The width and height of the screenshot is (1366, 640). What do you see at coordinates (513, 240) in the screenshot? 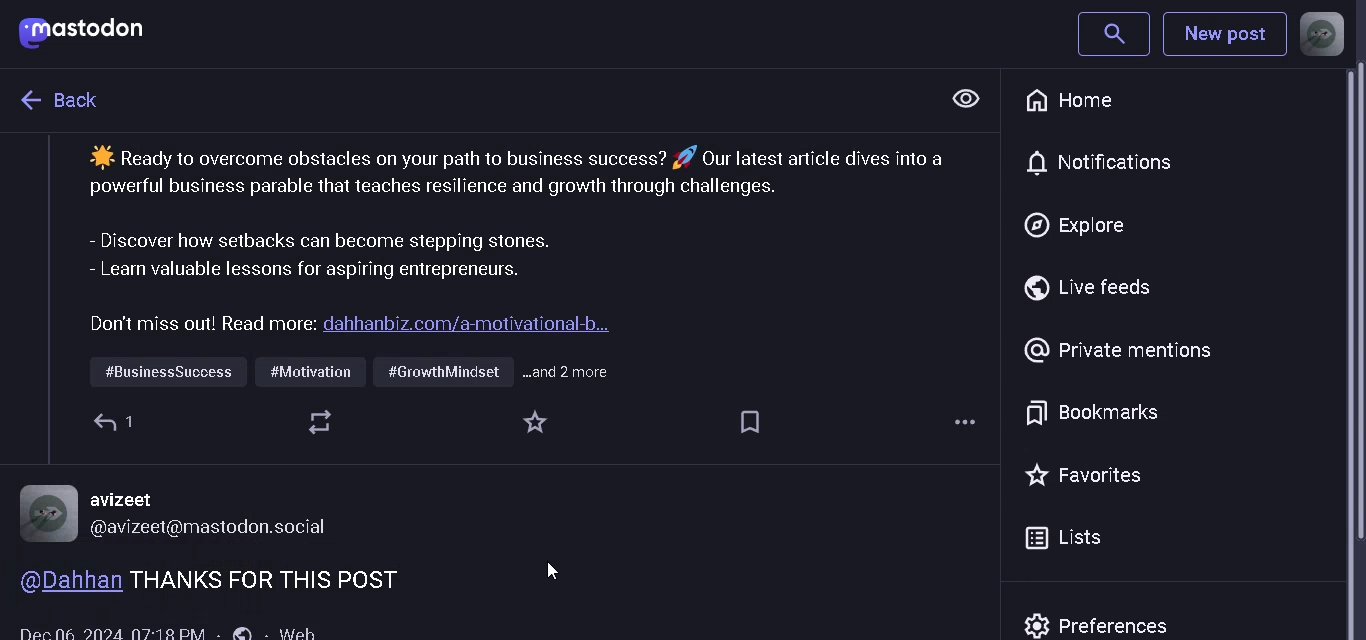
I see `post` at bounding box center [513, 240].